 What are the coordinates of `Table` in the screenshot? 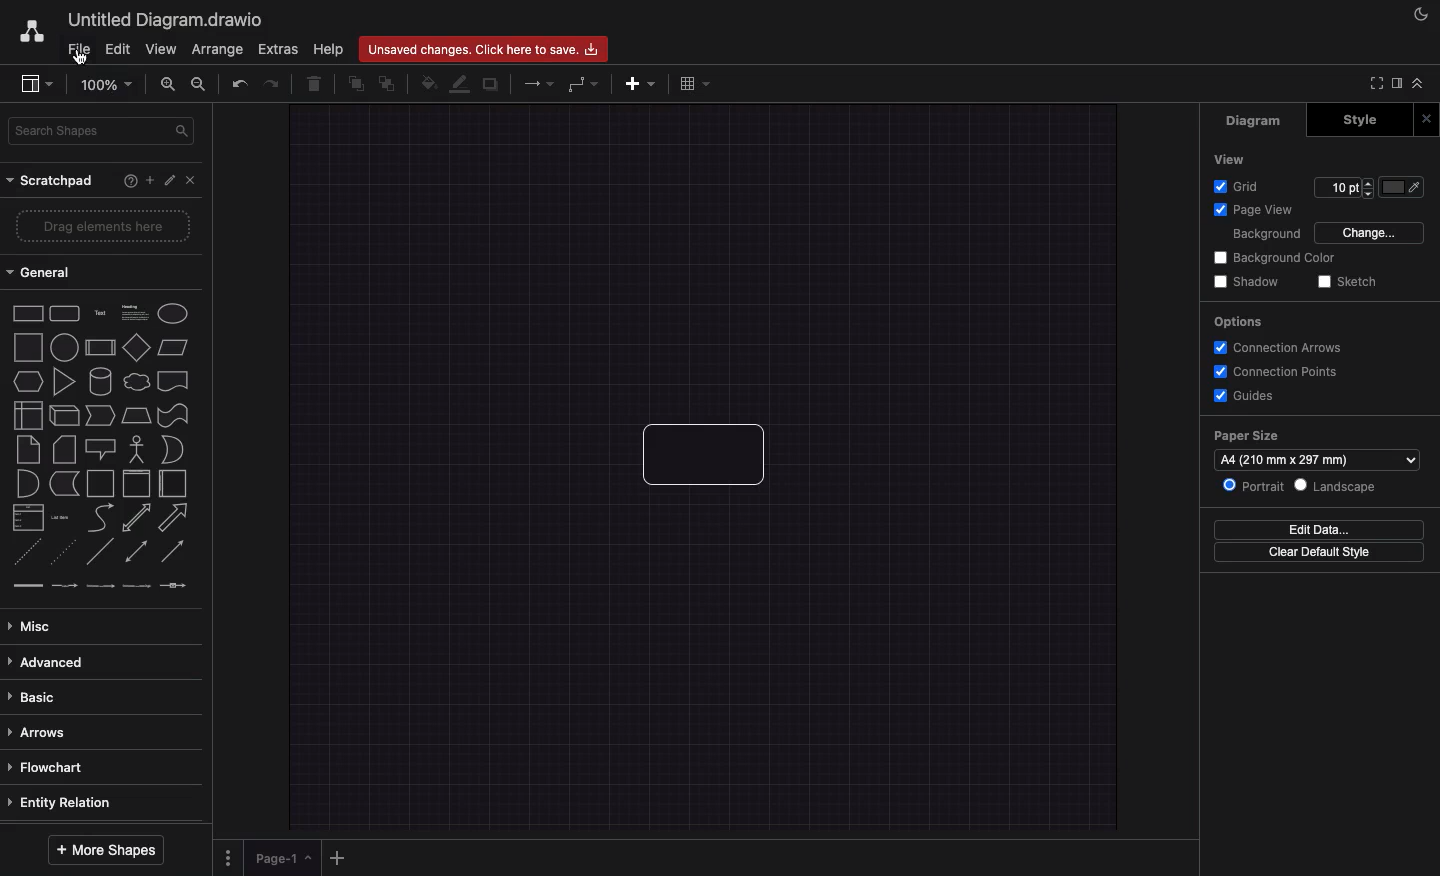 It's located at (695, 83).